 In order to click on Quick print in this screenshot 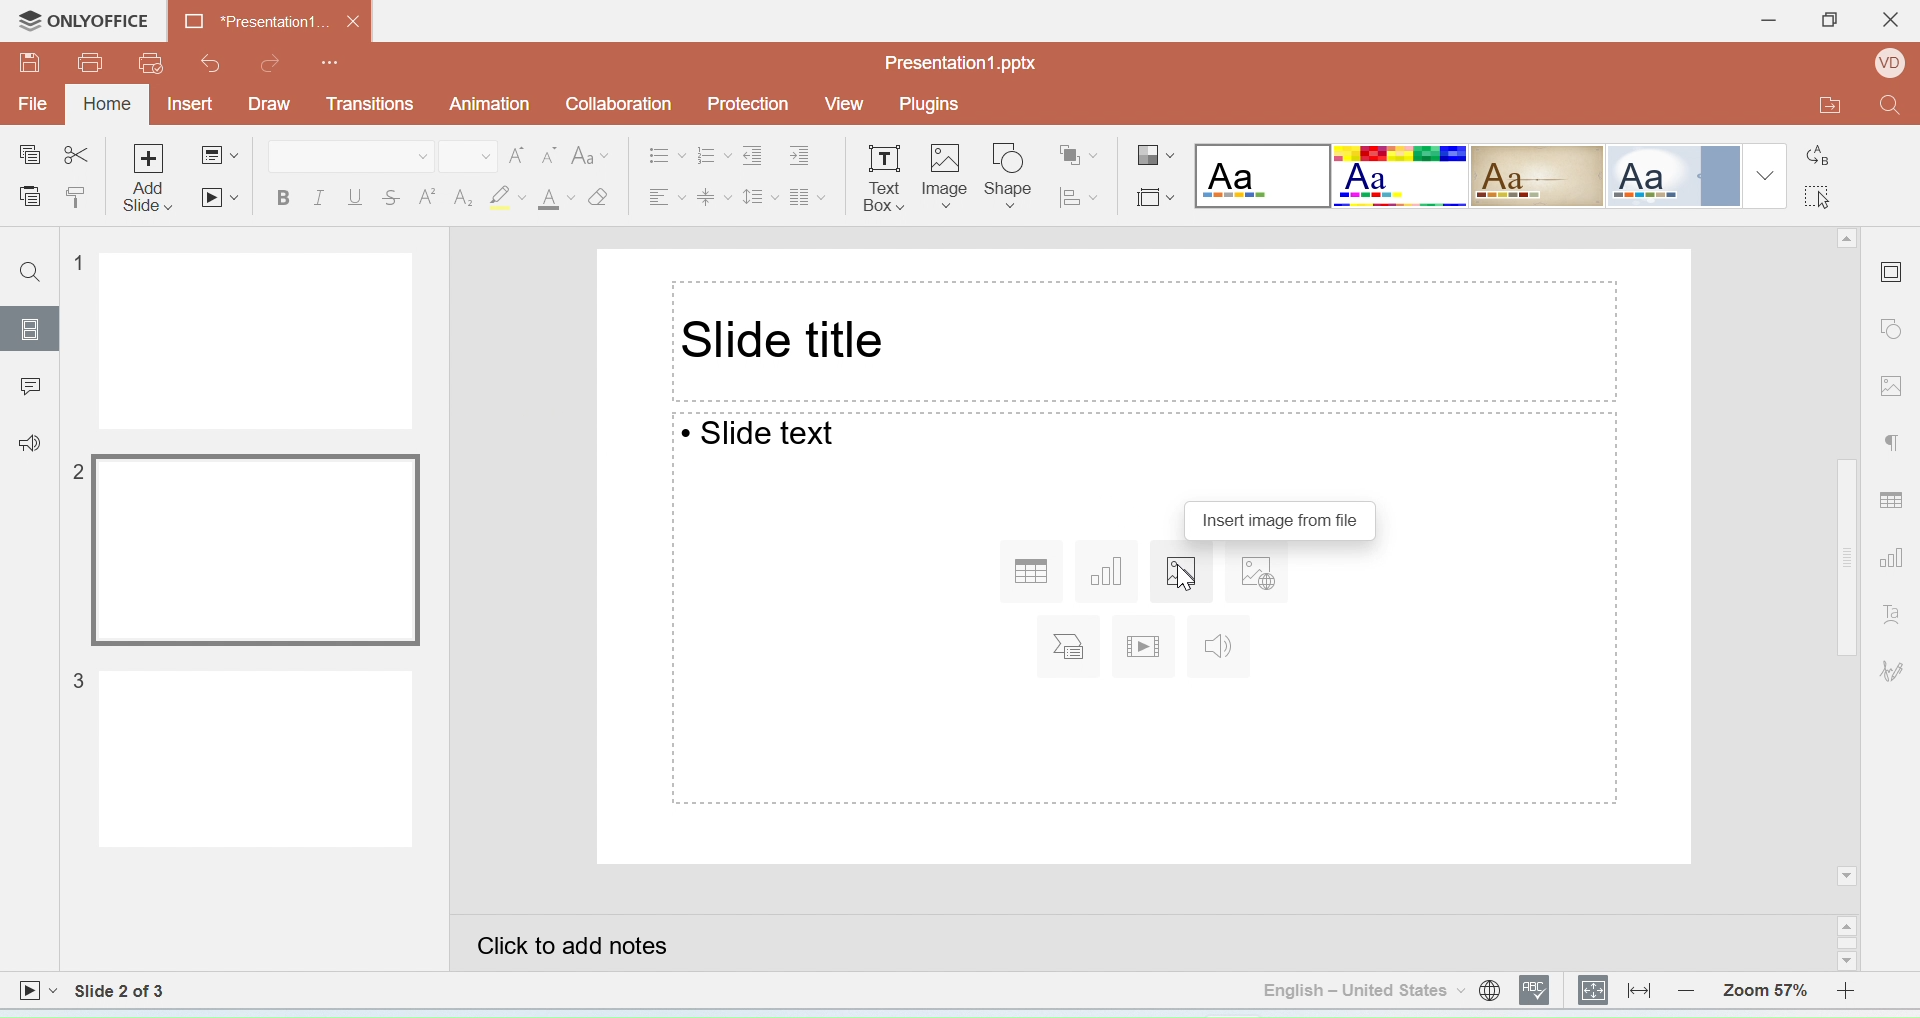, I will do `click(151, 65)`.